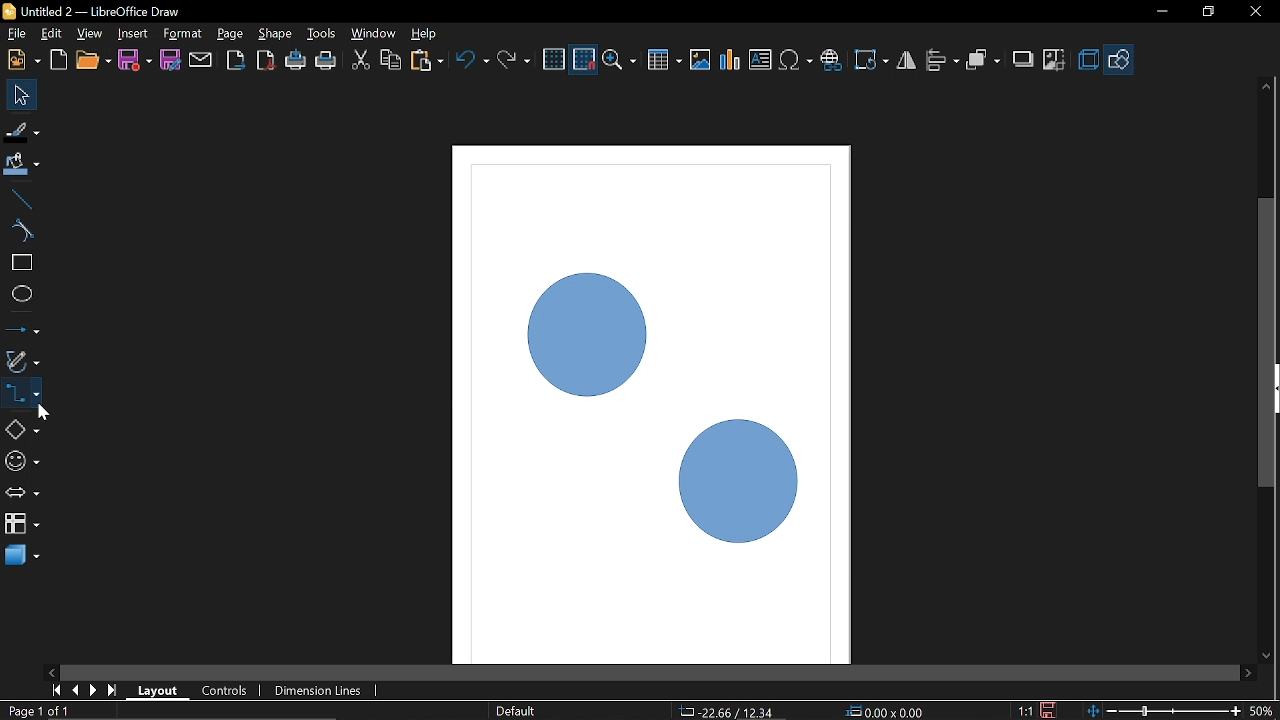  What do you see at coordinates (796, 61) in the screenshot?
I see `Insert symbol` at bounding box center [796, 61].